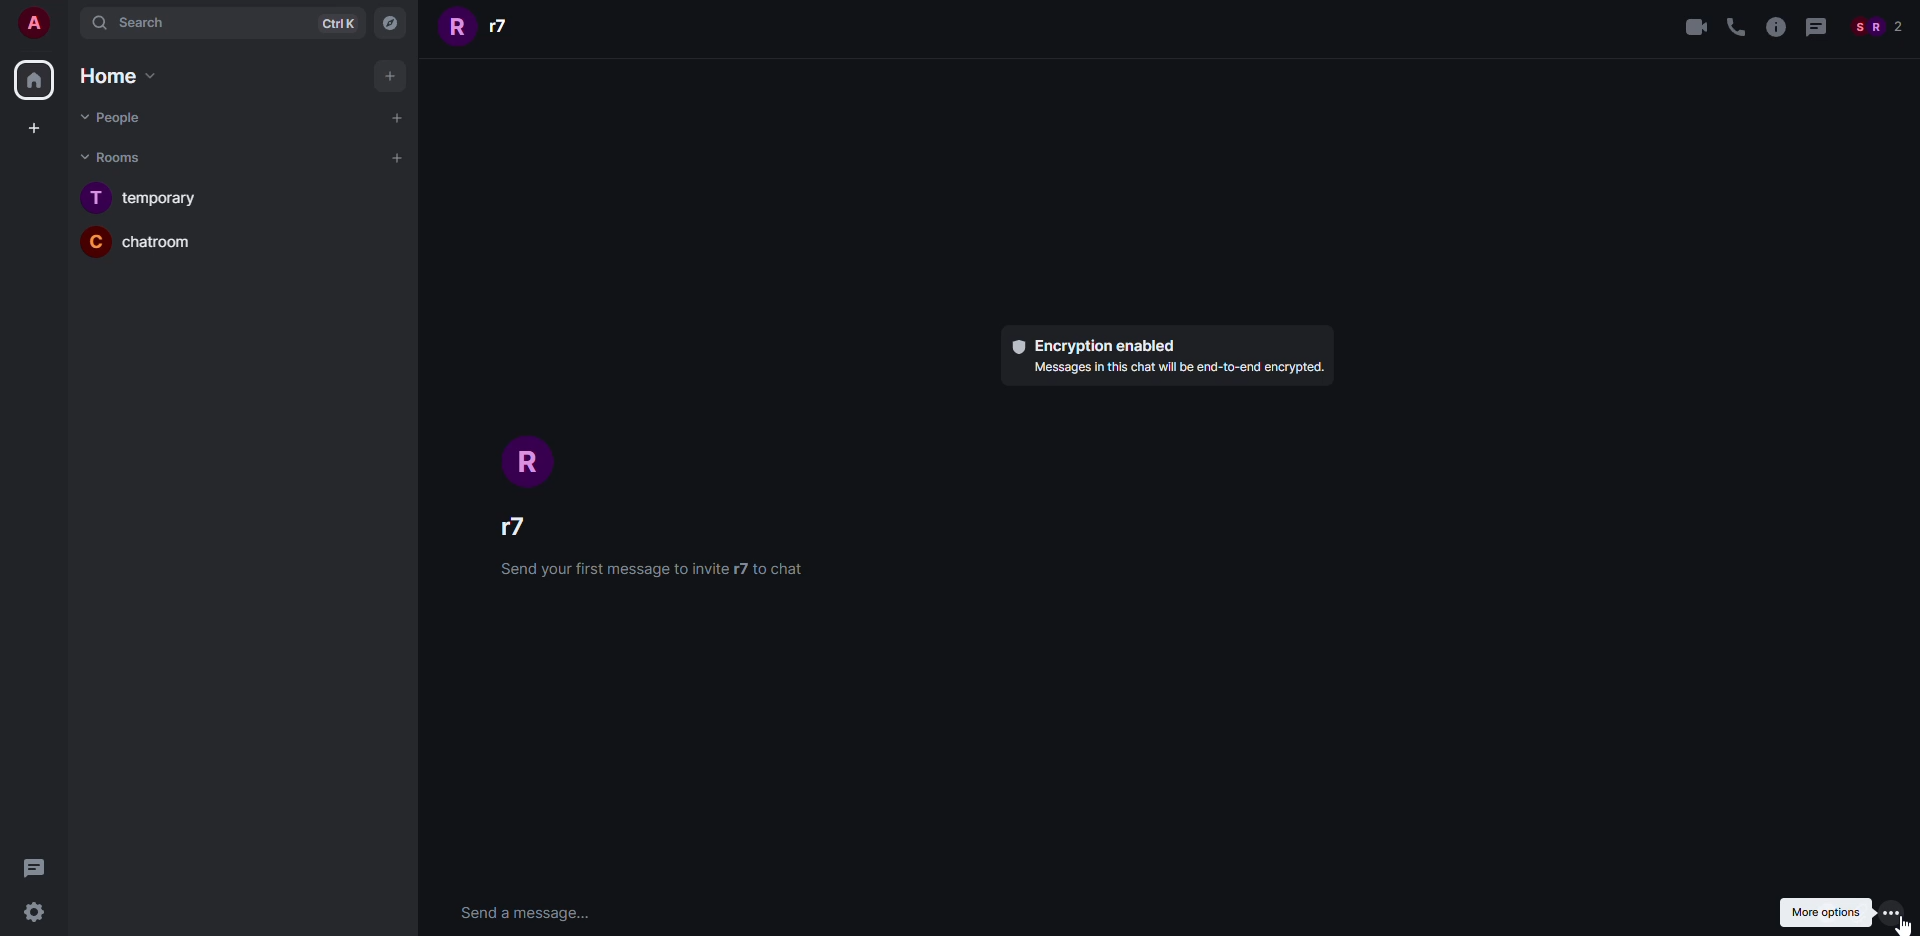 The image size is (1920, 936). Describe the element at coordinates (140, 240) in the screenshot. I see `Chatroom` at that location.